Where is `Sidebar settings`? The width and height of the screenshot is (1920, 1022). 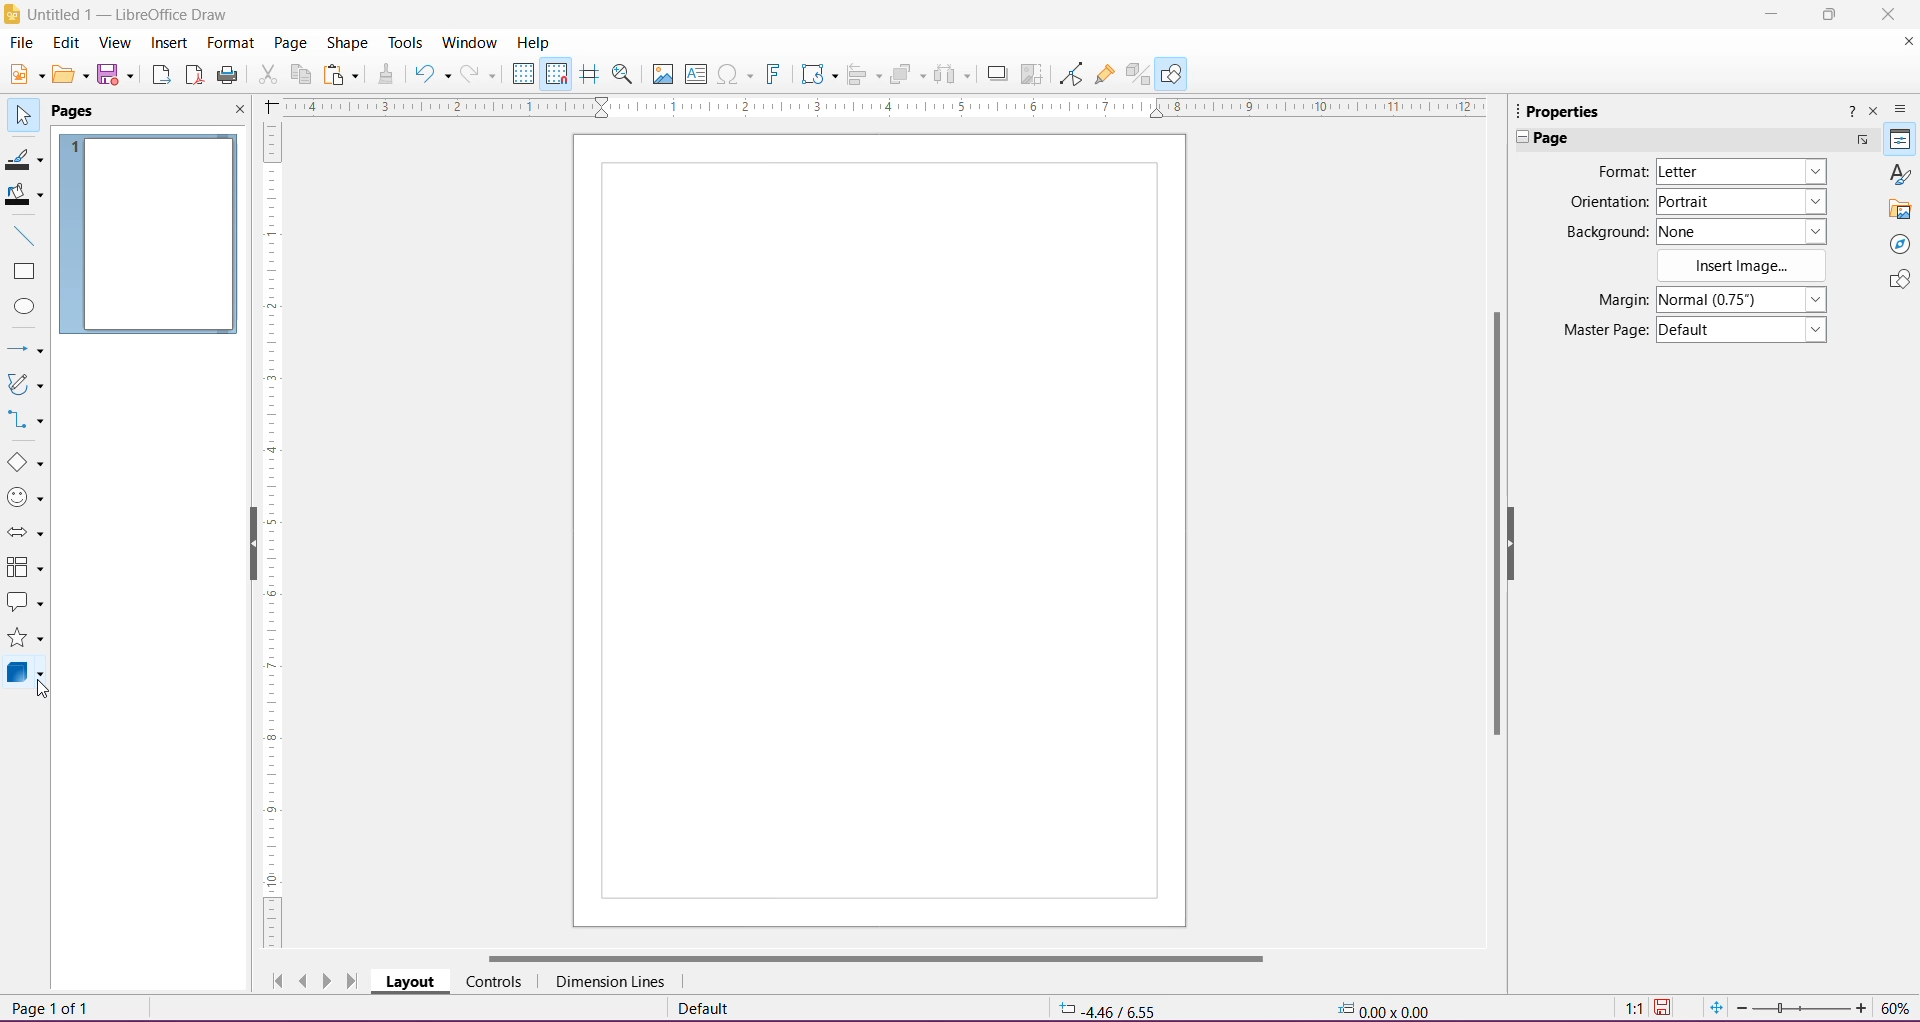 Sidebar settings is located at coordinates (1903, 109).